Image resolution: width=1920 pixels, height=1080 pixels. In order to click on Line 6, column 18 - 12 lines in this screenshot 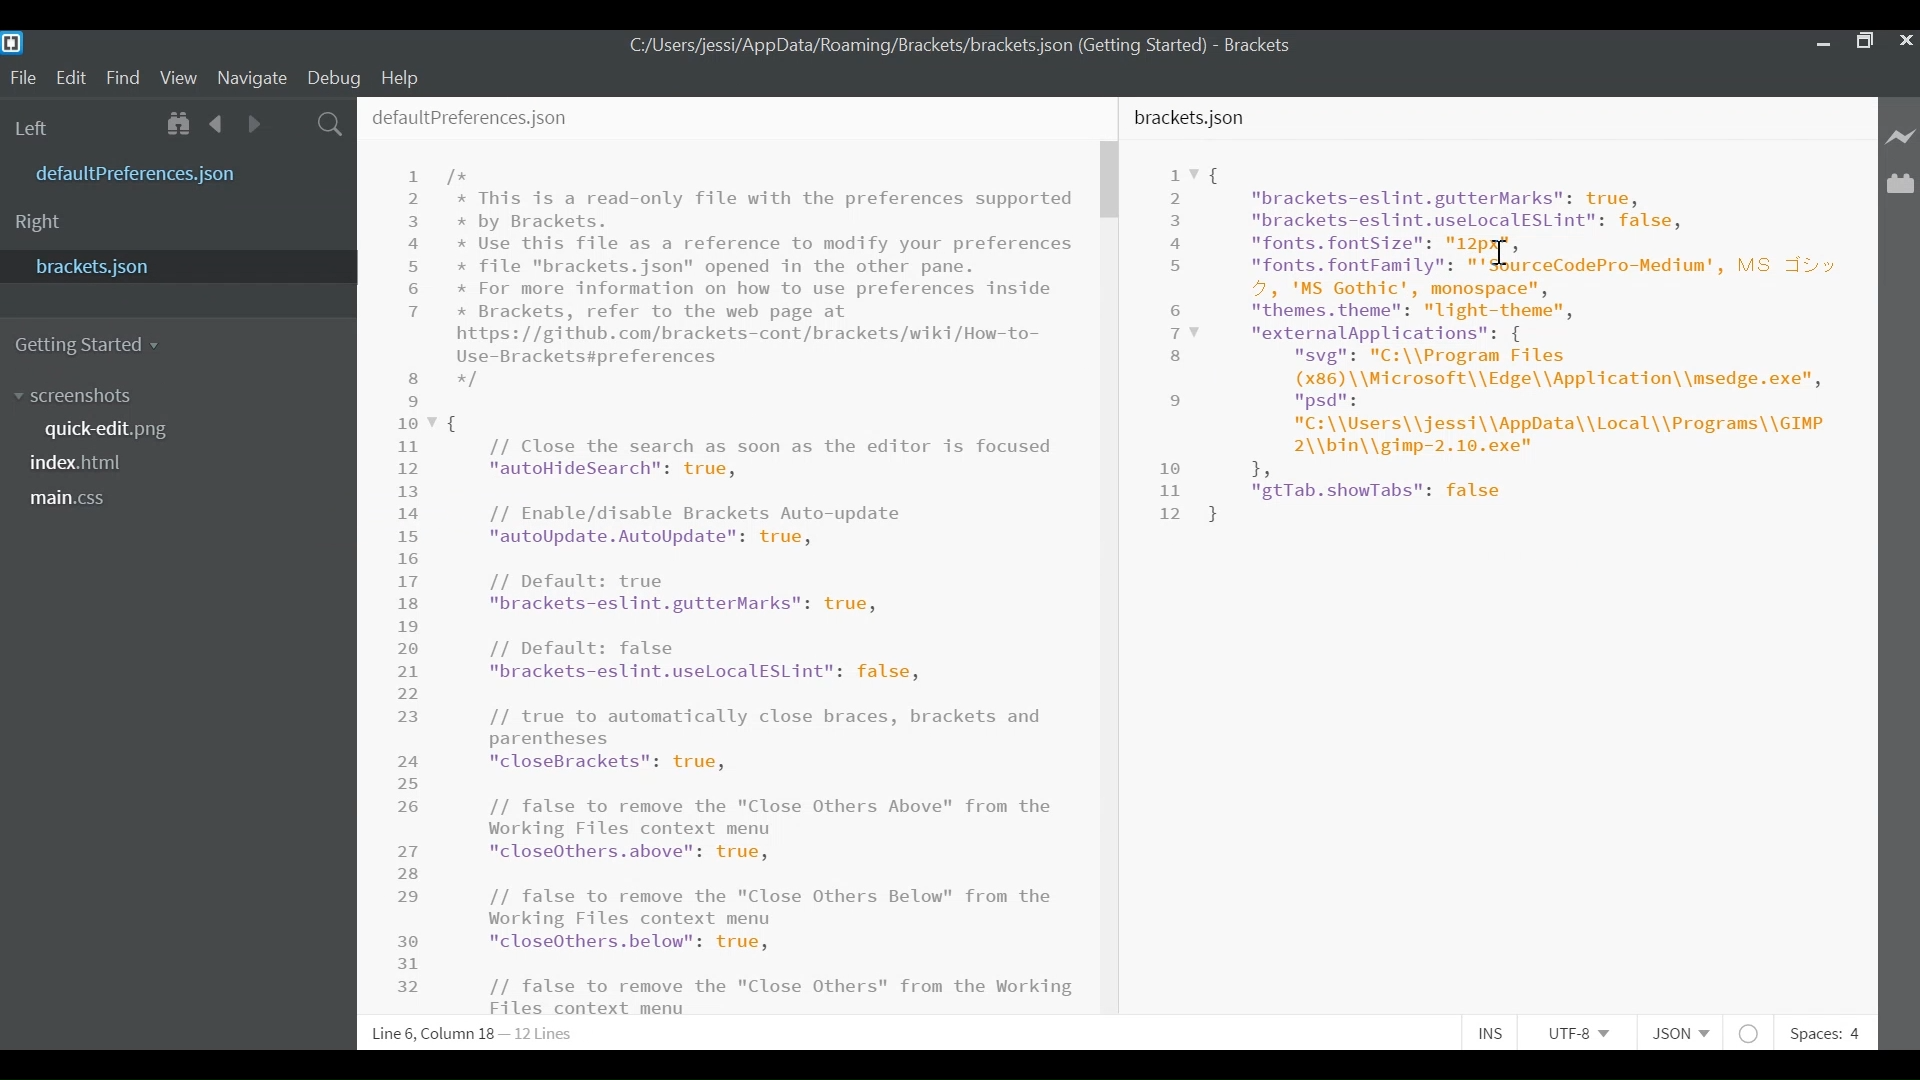, I will do `click(477, 1035)`.